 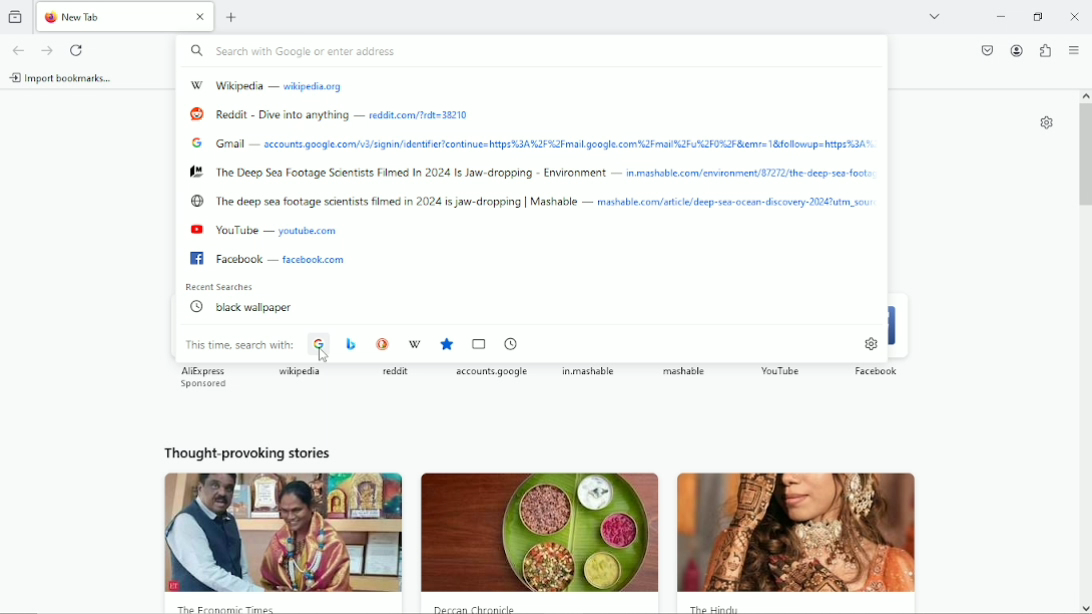 I want to click on youtube.com, so click(x=314, y=232).